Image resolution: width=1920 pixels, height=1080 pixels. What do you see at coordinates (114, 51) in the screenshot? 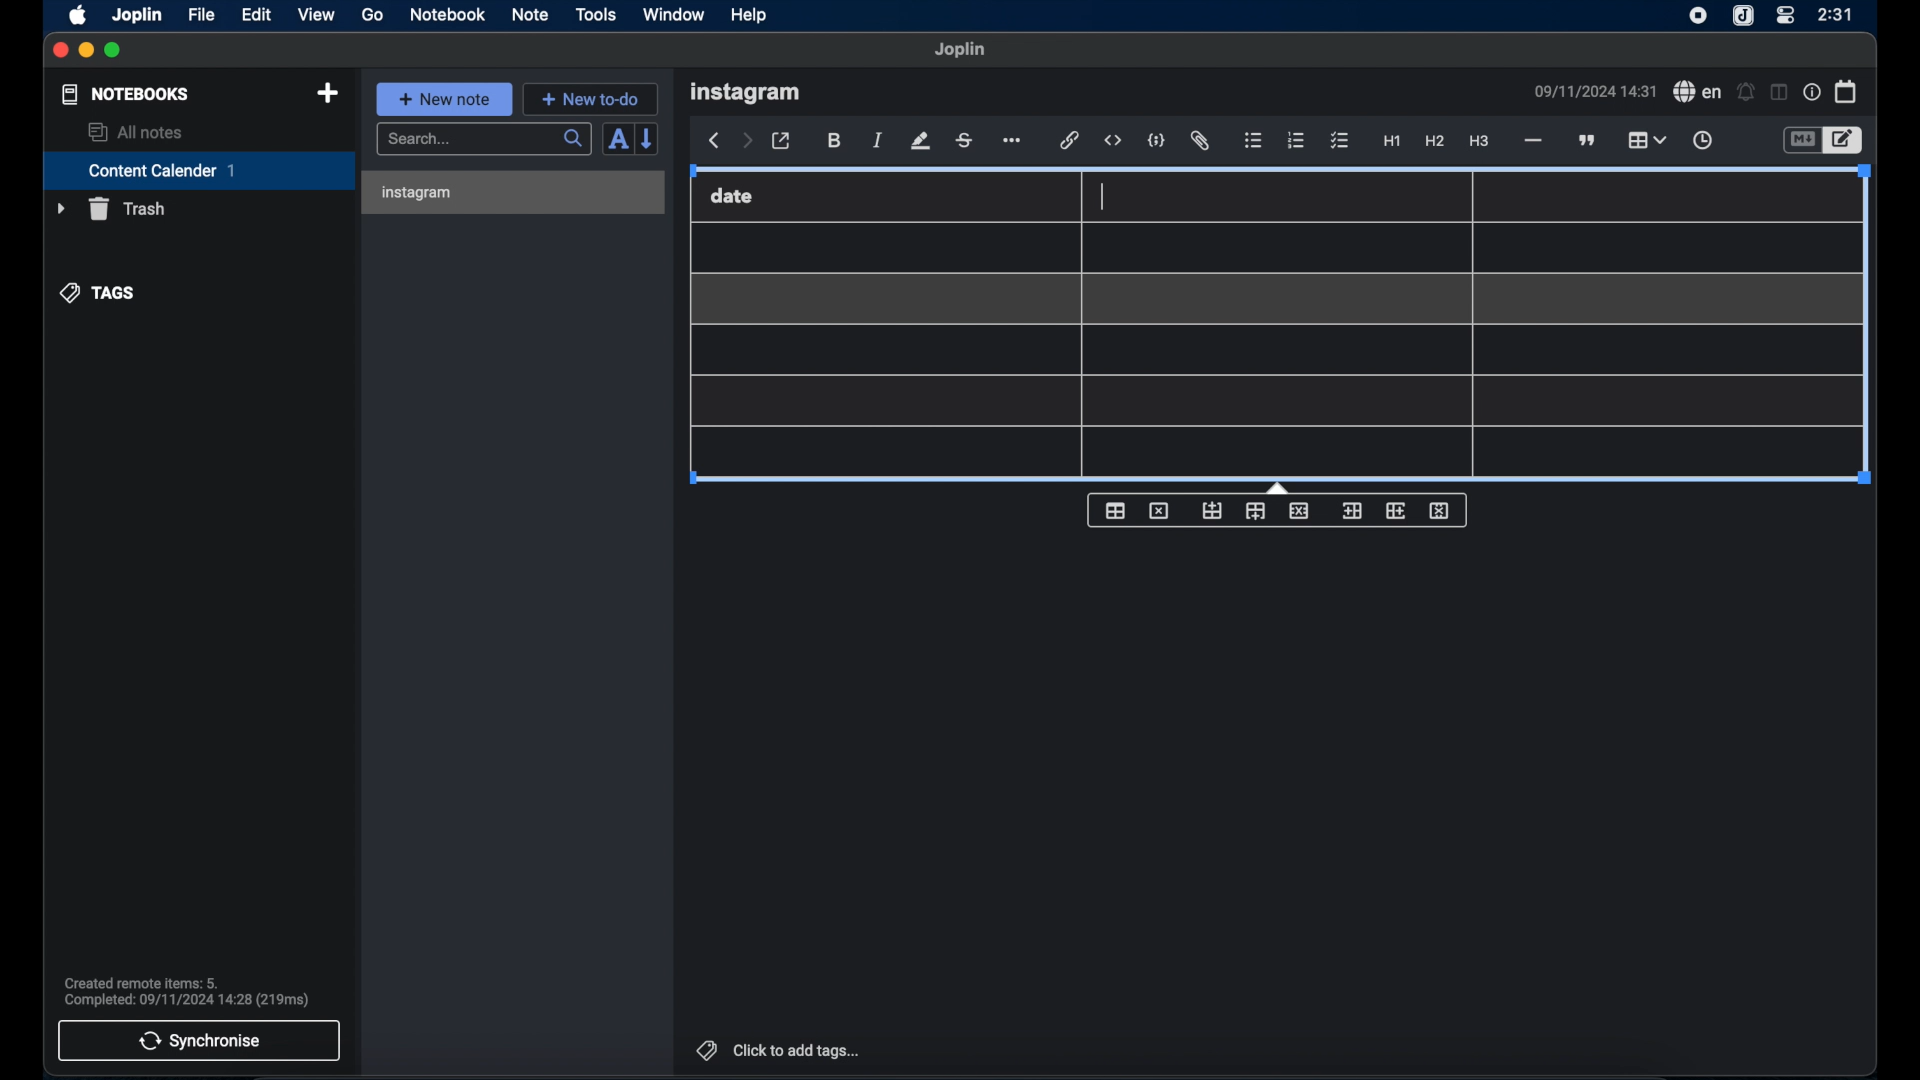
I see `maximize` at bounding box center [114, 51].